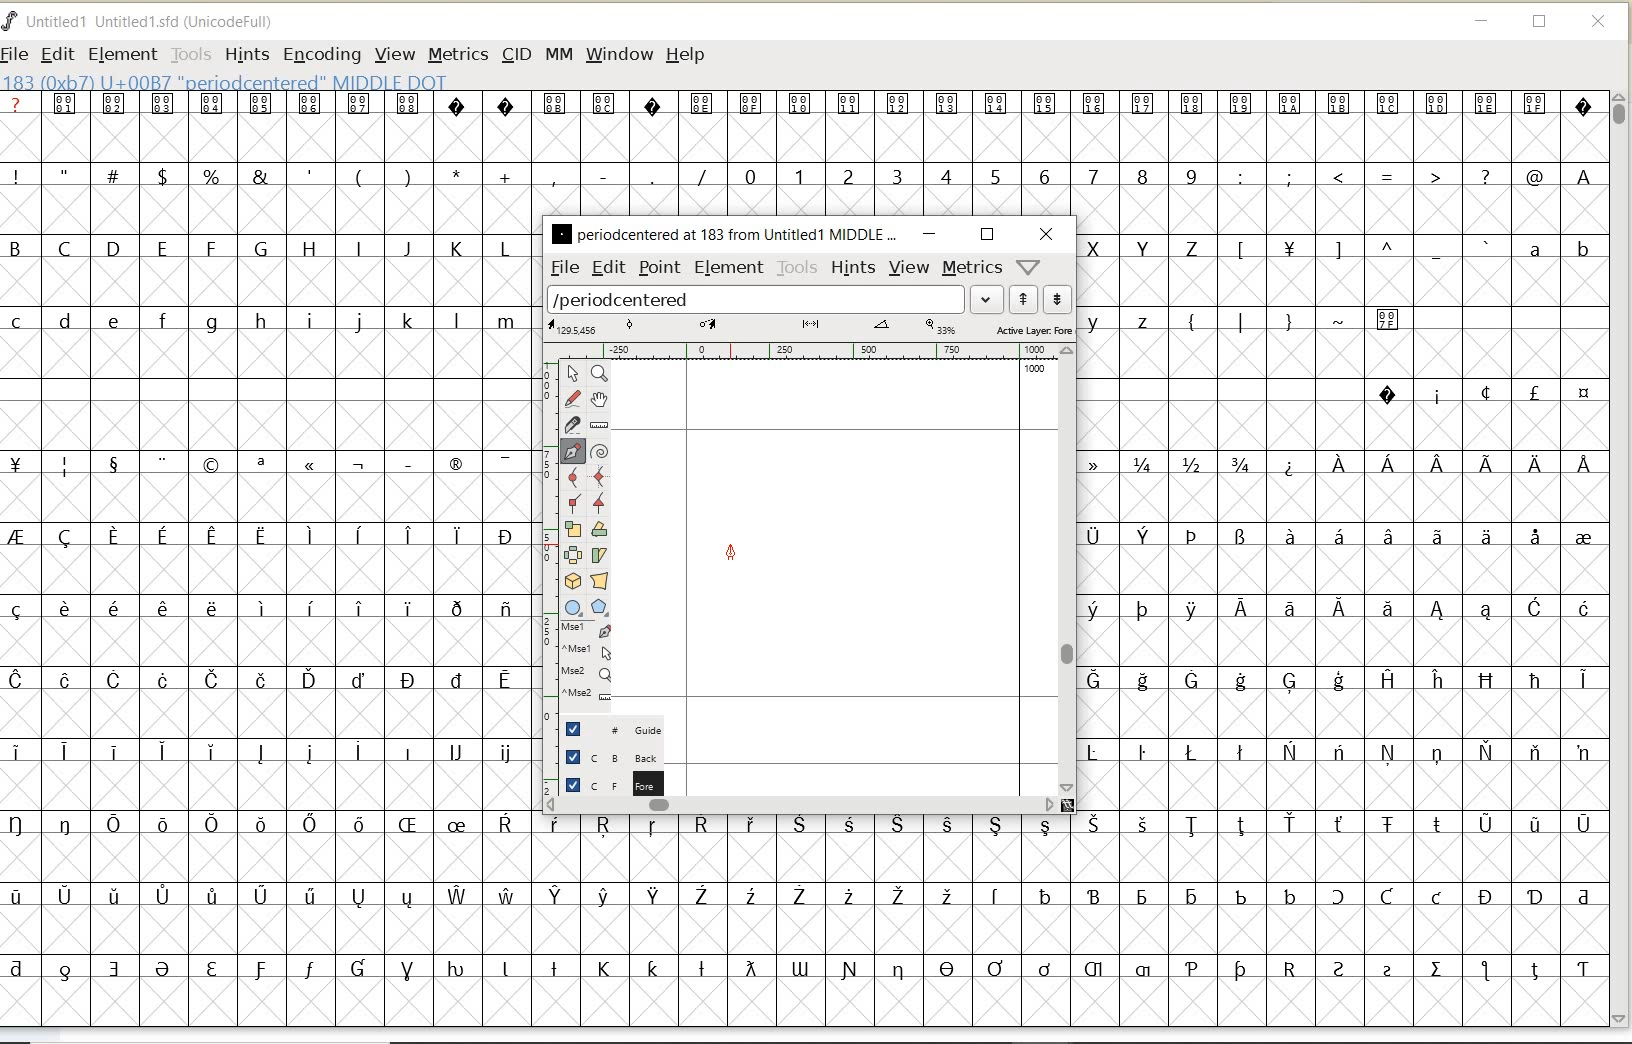  What do you see at coordinates (659, 269) in the screenshot?
I see `point` at bounding box center [659, 269].